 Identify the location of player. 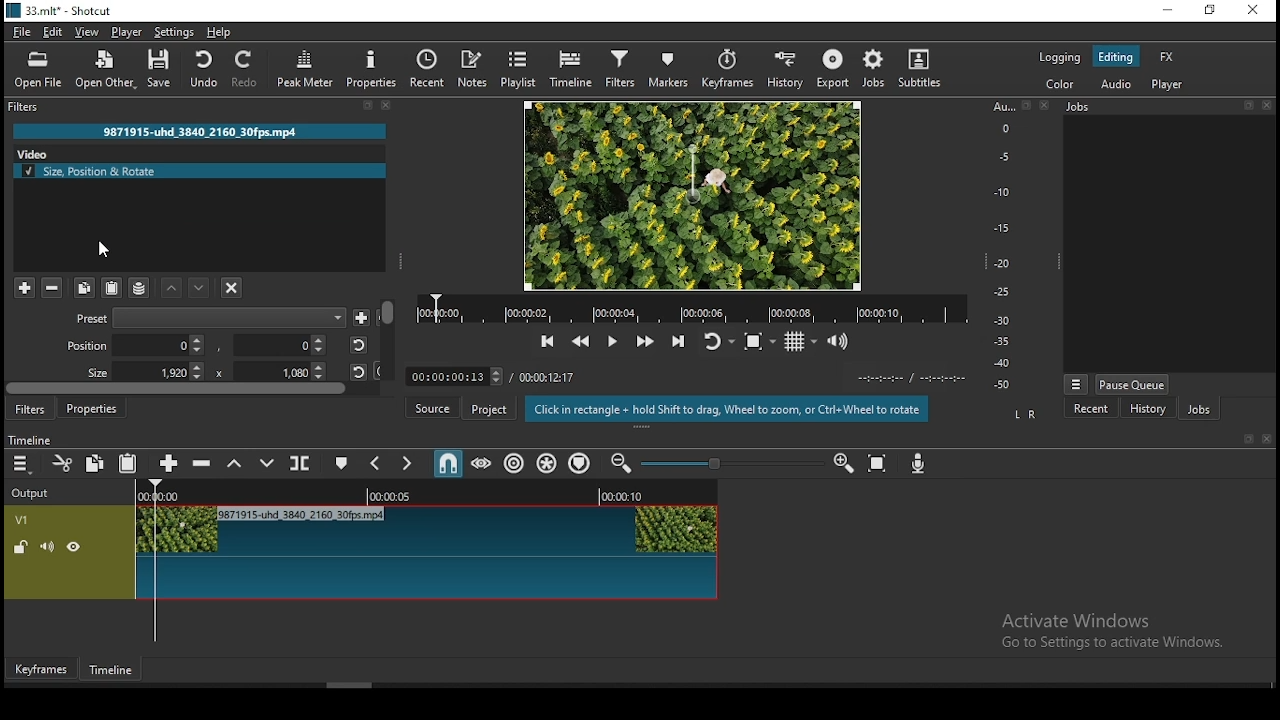
(129, 33).